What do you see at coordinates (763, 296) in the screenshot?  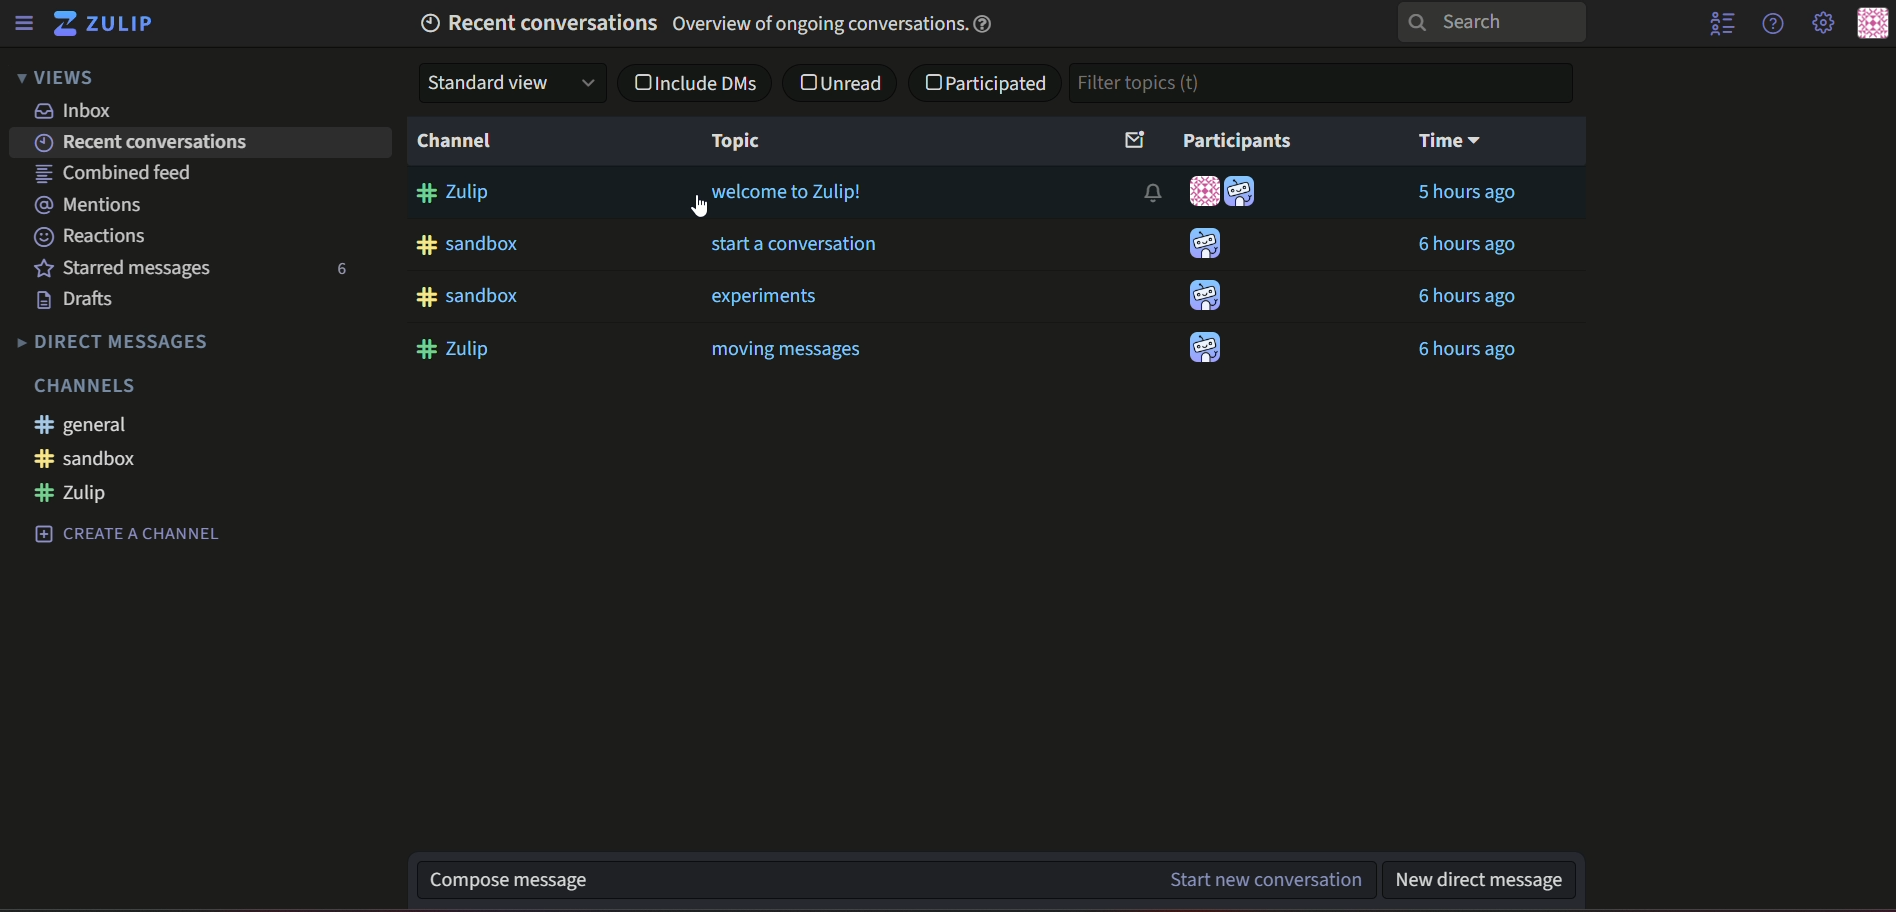 I see `Experiments` at bounding box center [763, 296].